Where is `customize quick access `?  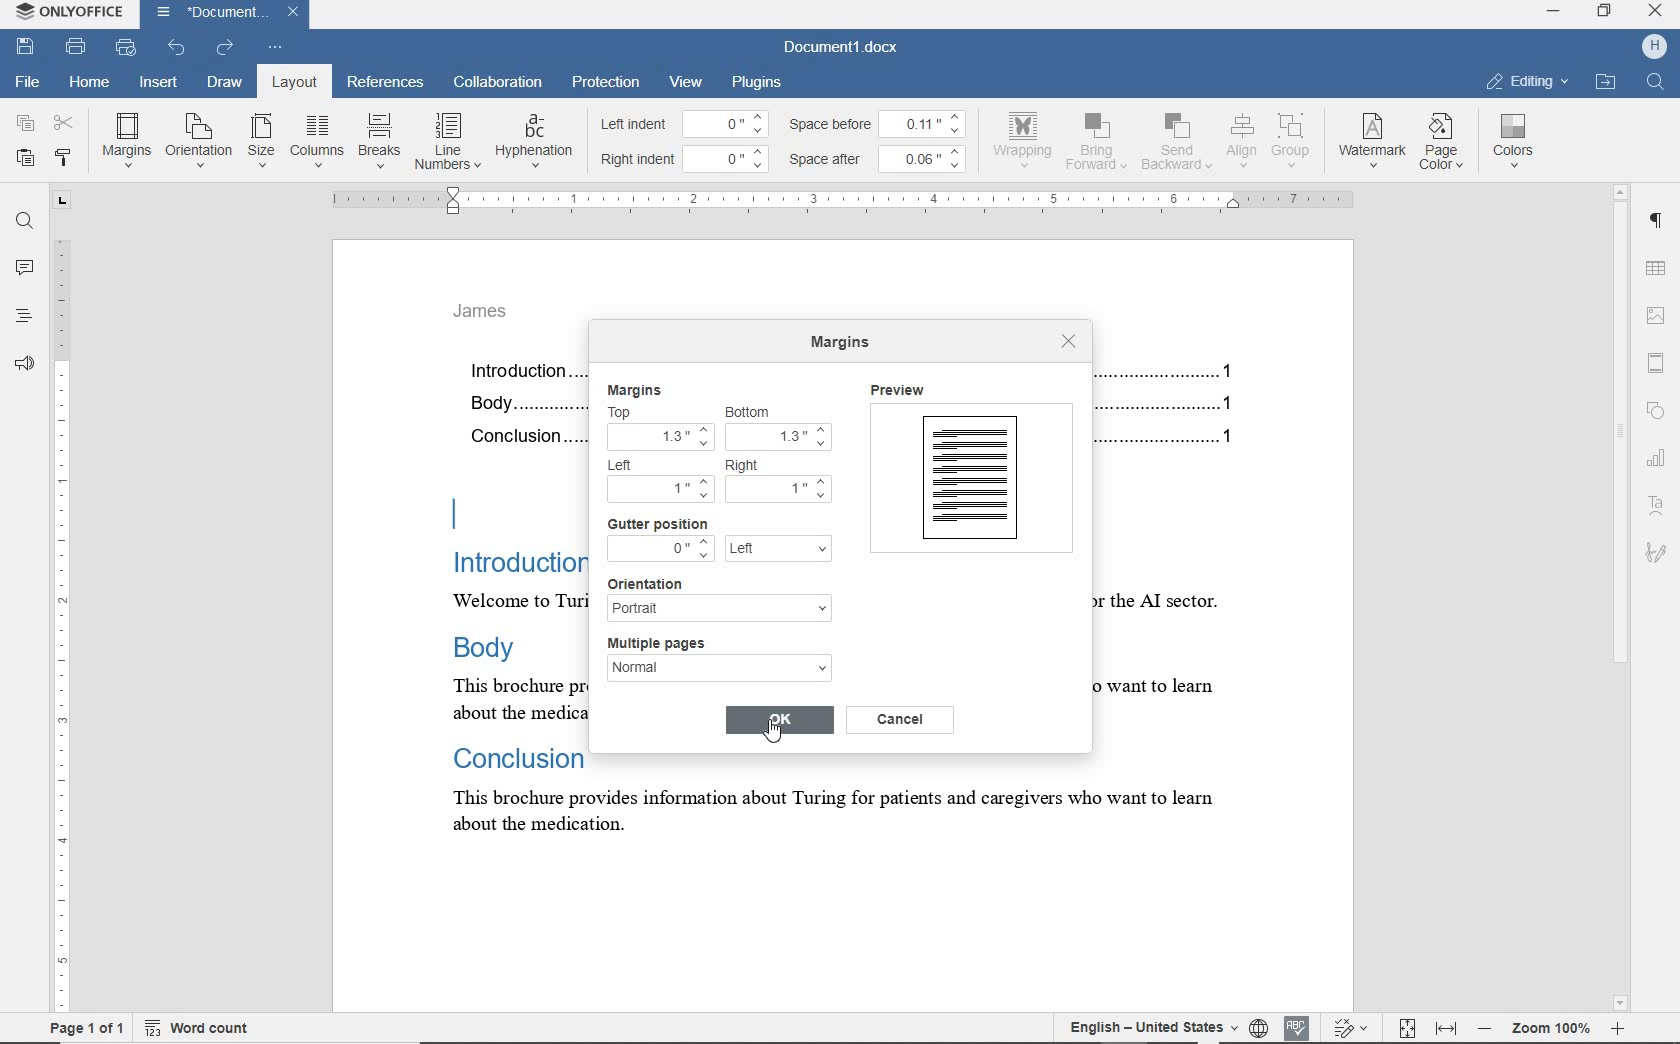 customize quick access  is located at coordinates (276, 48).